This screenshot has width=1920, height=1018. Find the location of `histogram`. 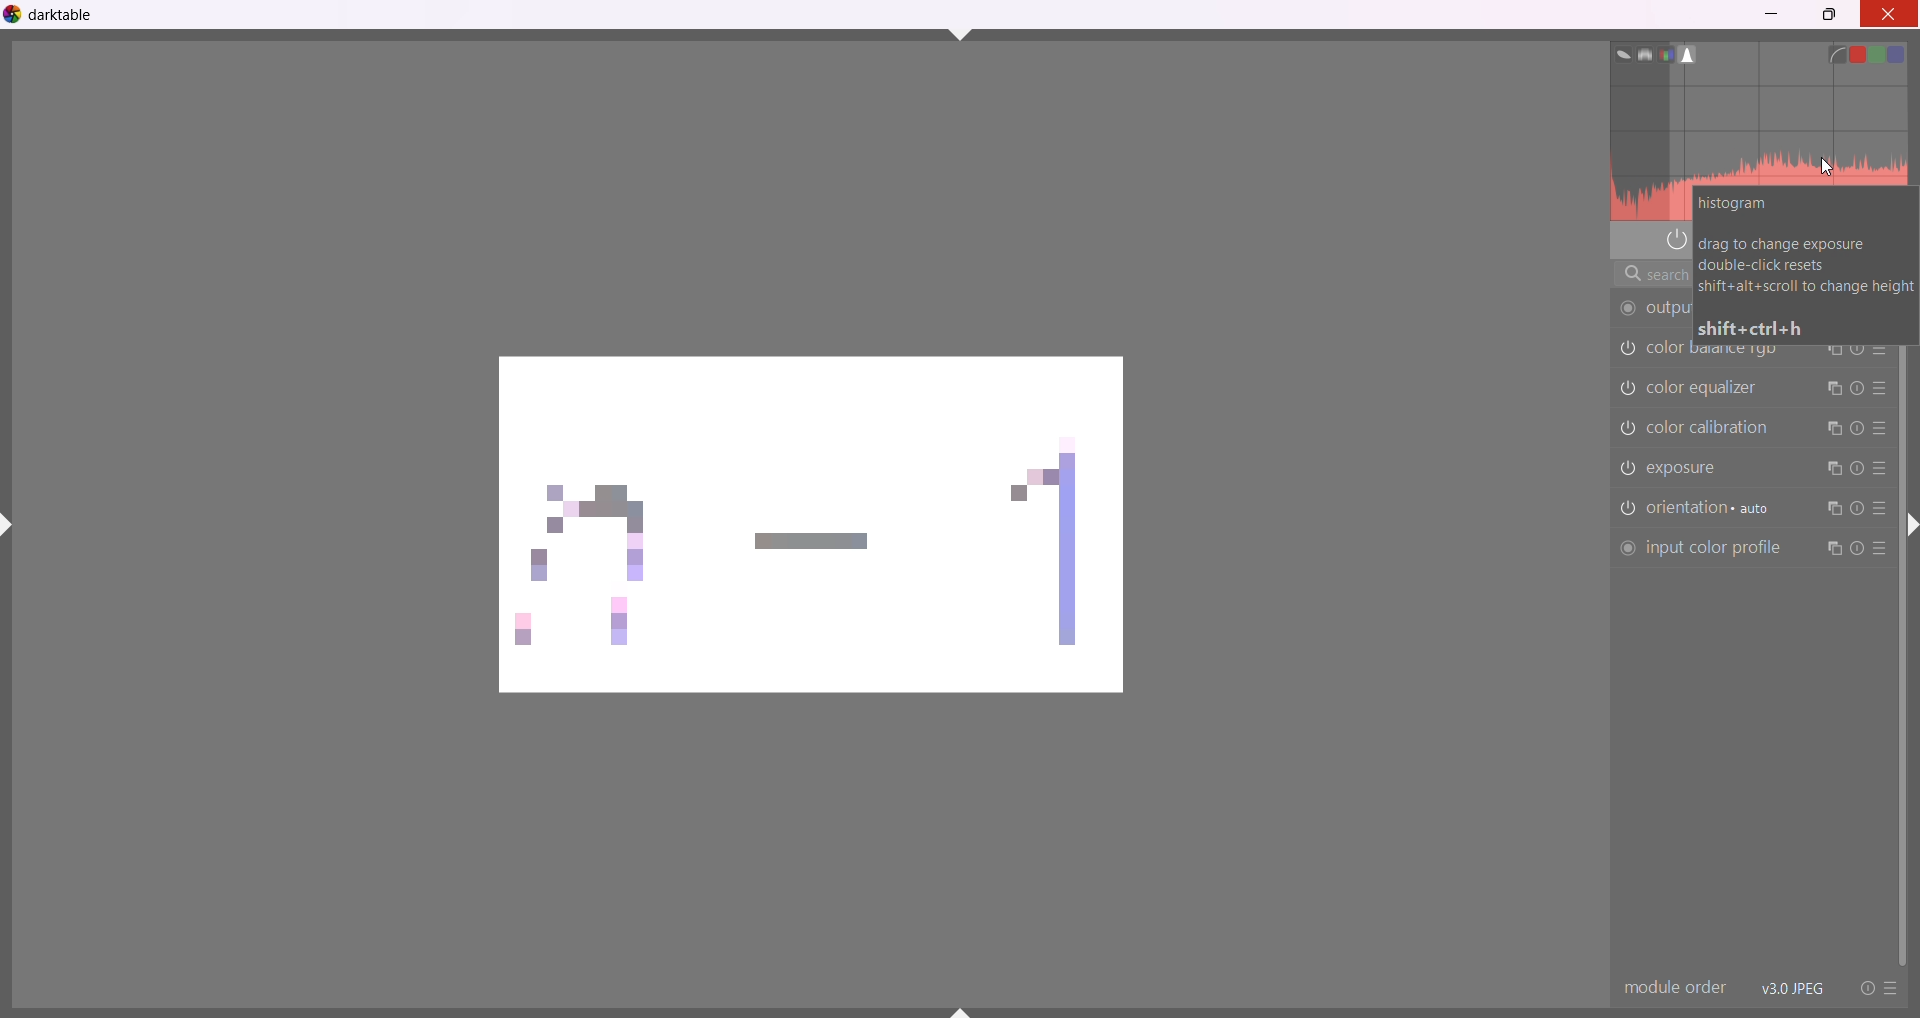

histogram is located at coordinates (1693, 54).